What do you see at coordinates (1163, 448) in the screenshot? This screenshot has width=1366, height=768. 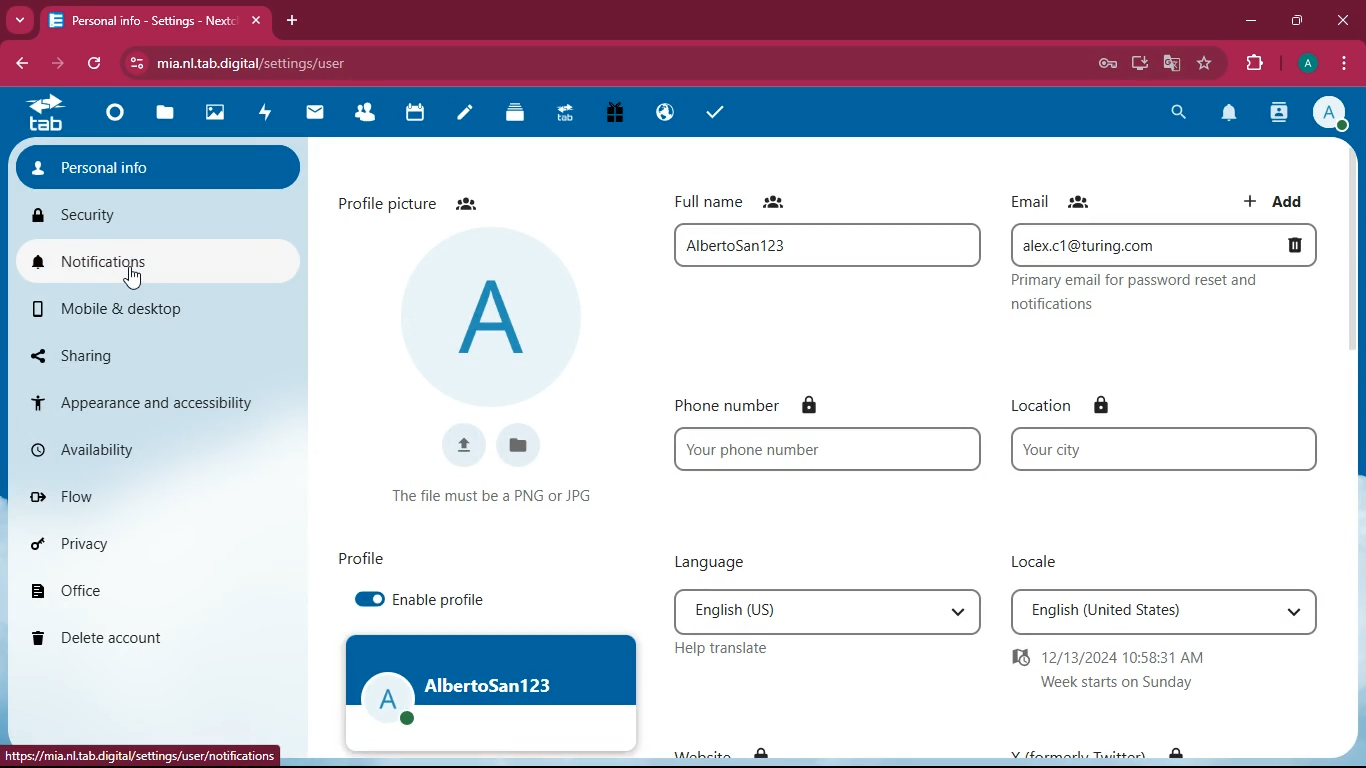 I see `Your city` at bounding box center [1163, 448].